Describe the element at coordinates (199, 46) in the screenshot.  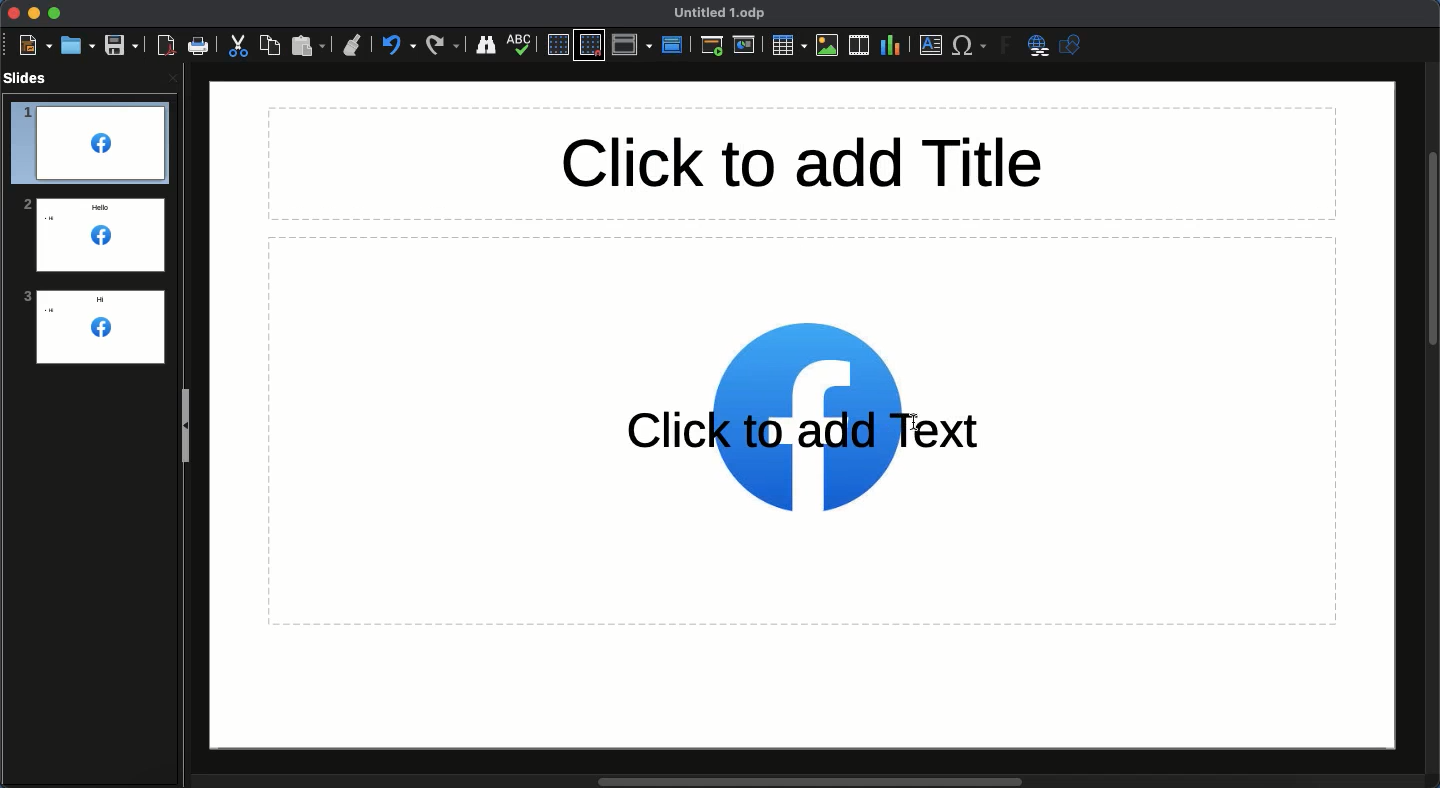
I see `Print` at that location.